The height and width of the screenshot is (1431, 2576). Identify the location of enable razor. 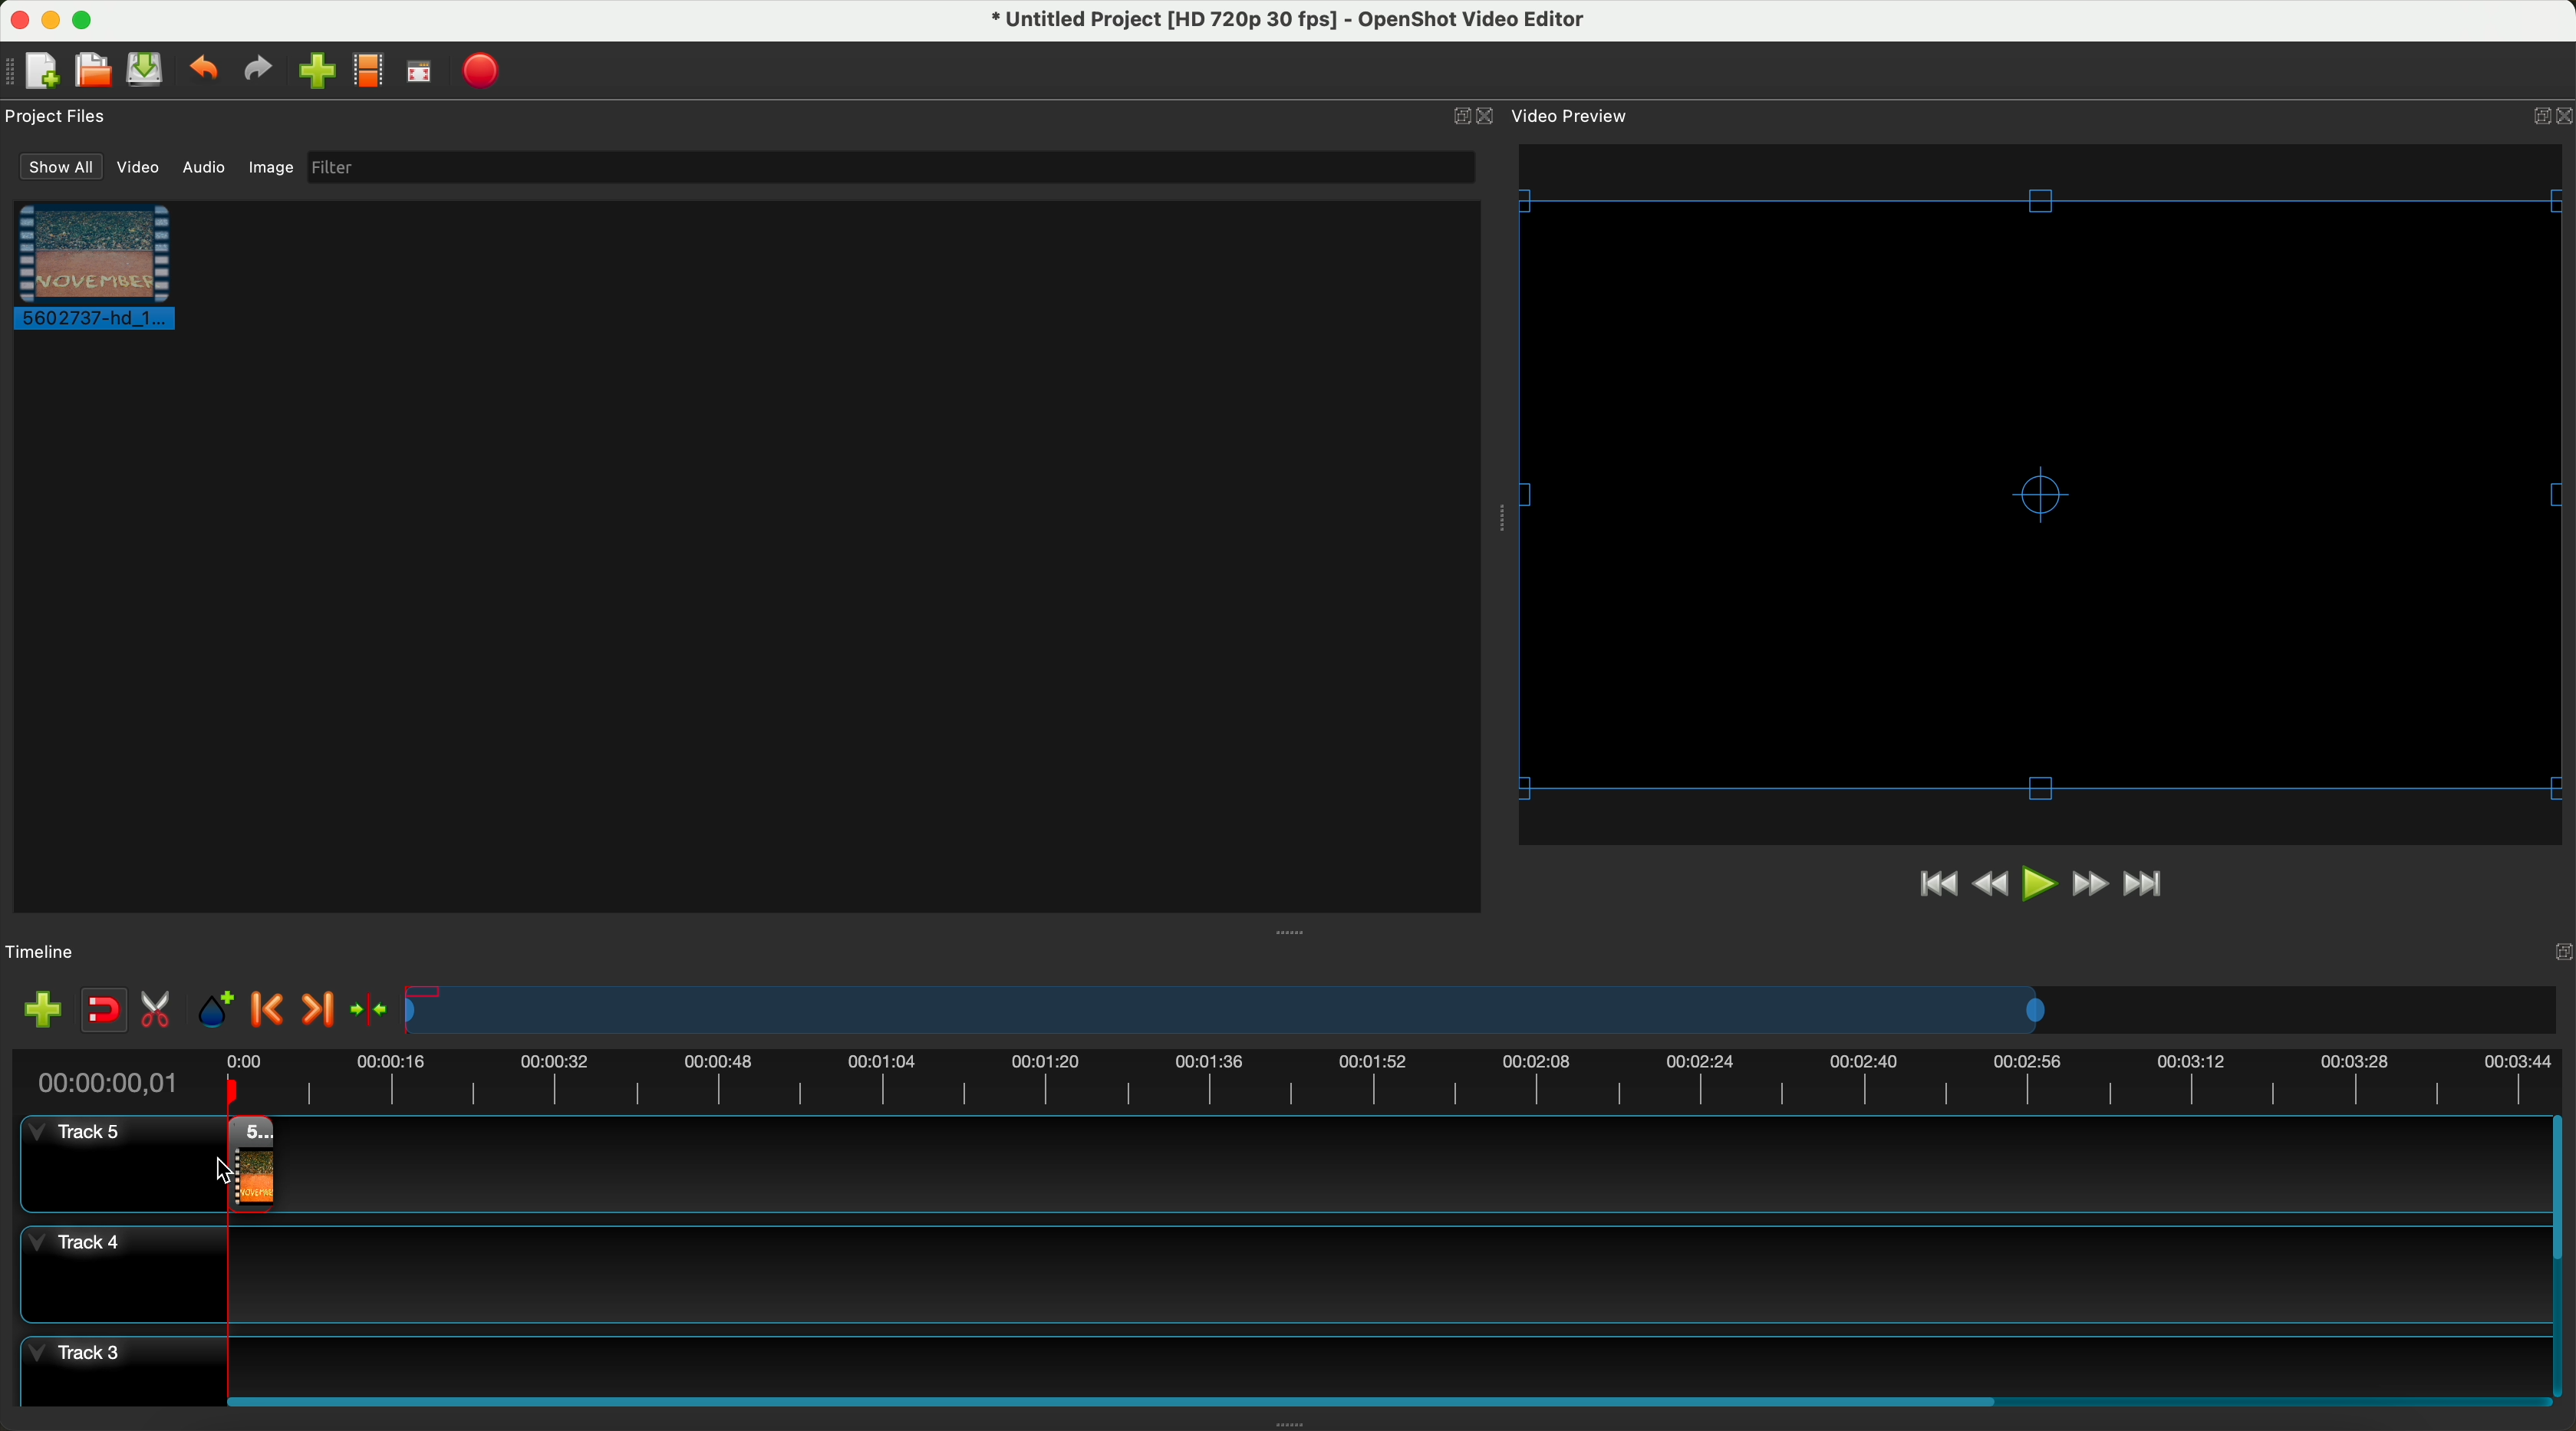
(161, 1012).